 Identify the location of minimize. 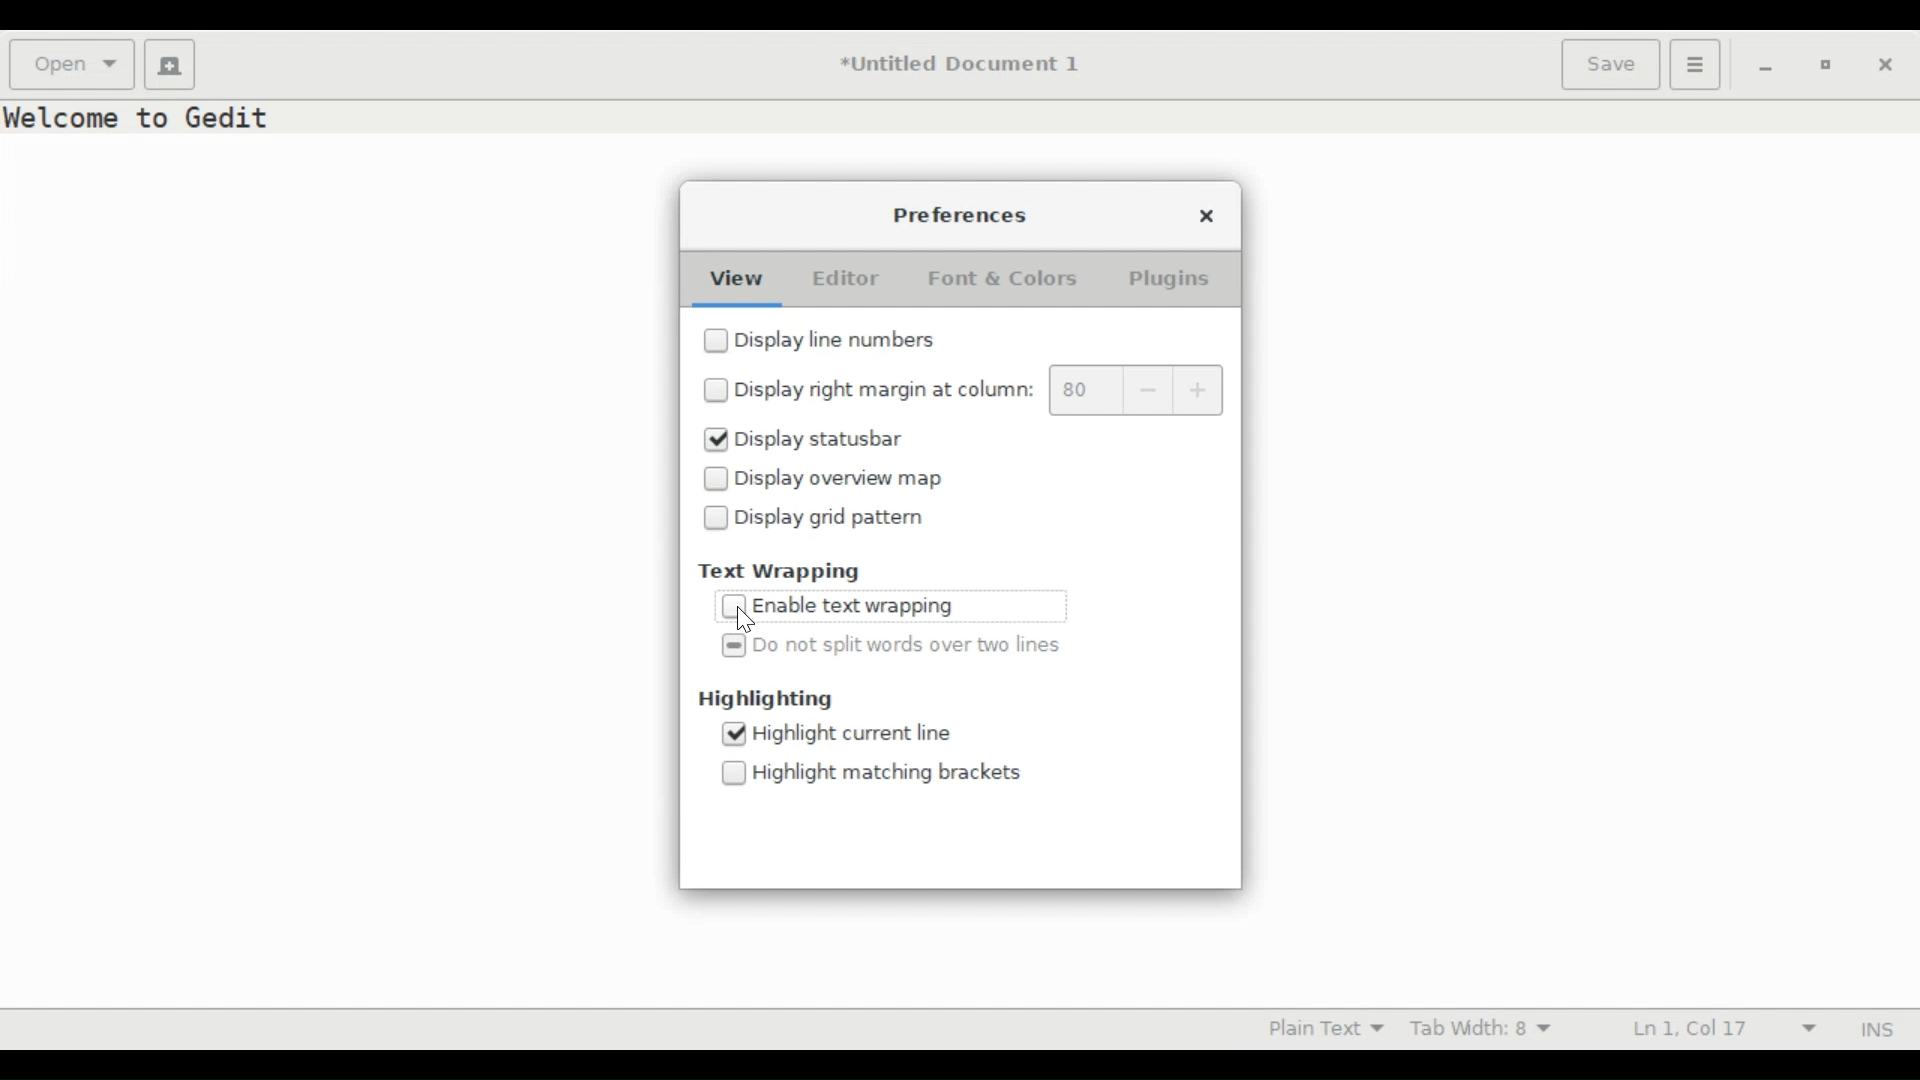
(1766, 68).